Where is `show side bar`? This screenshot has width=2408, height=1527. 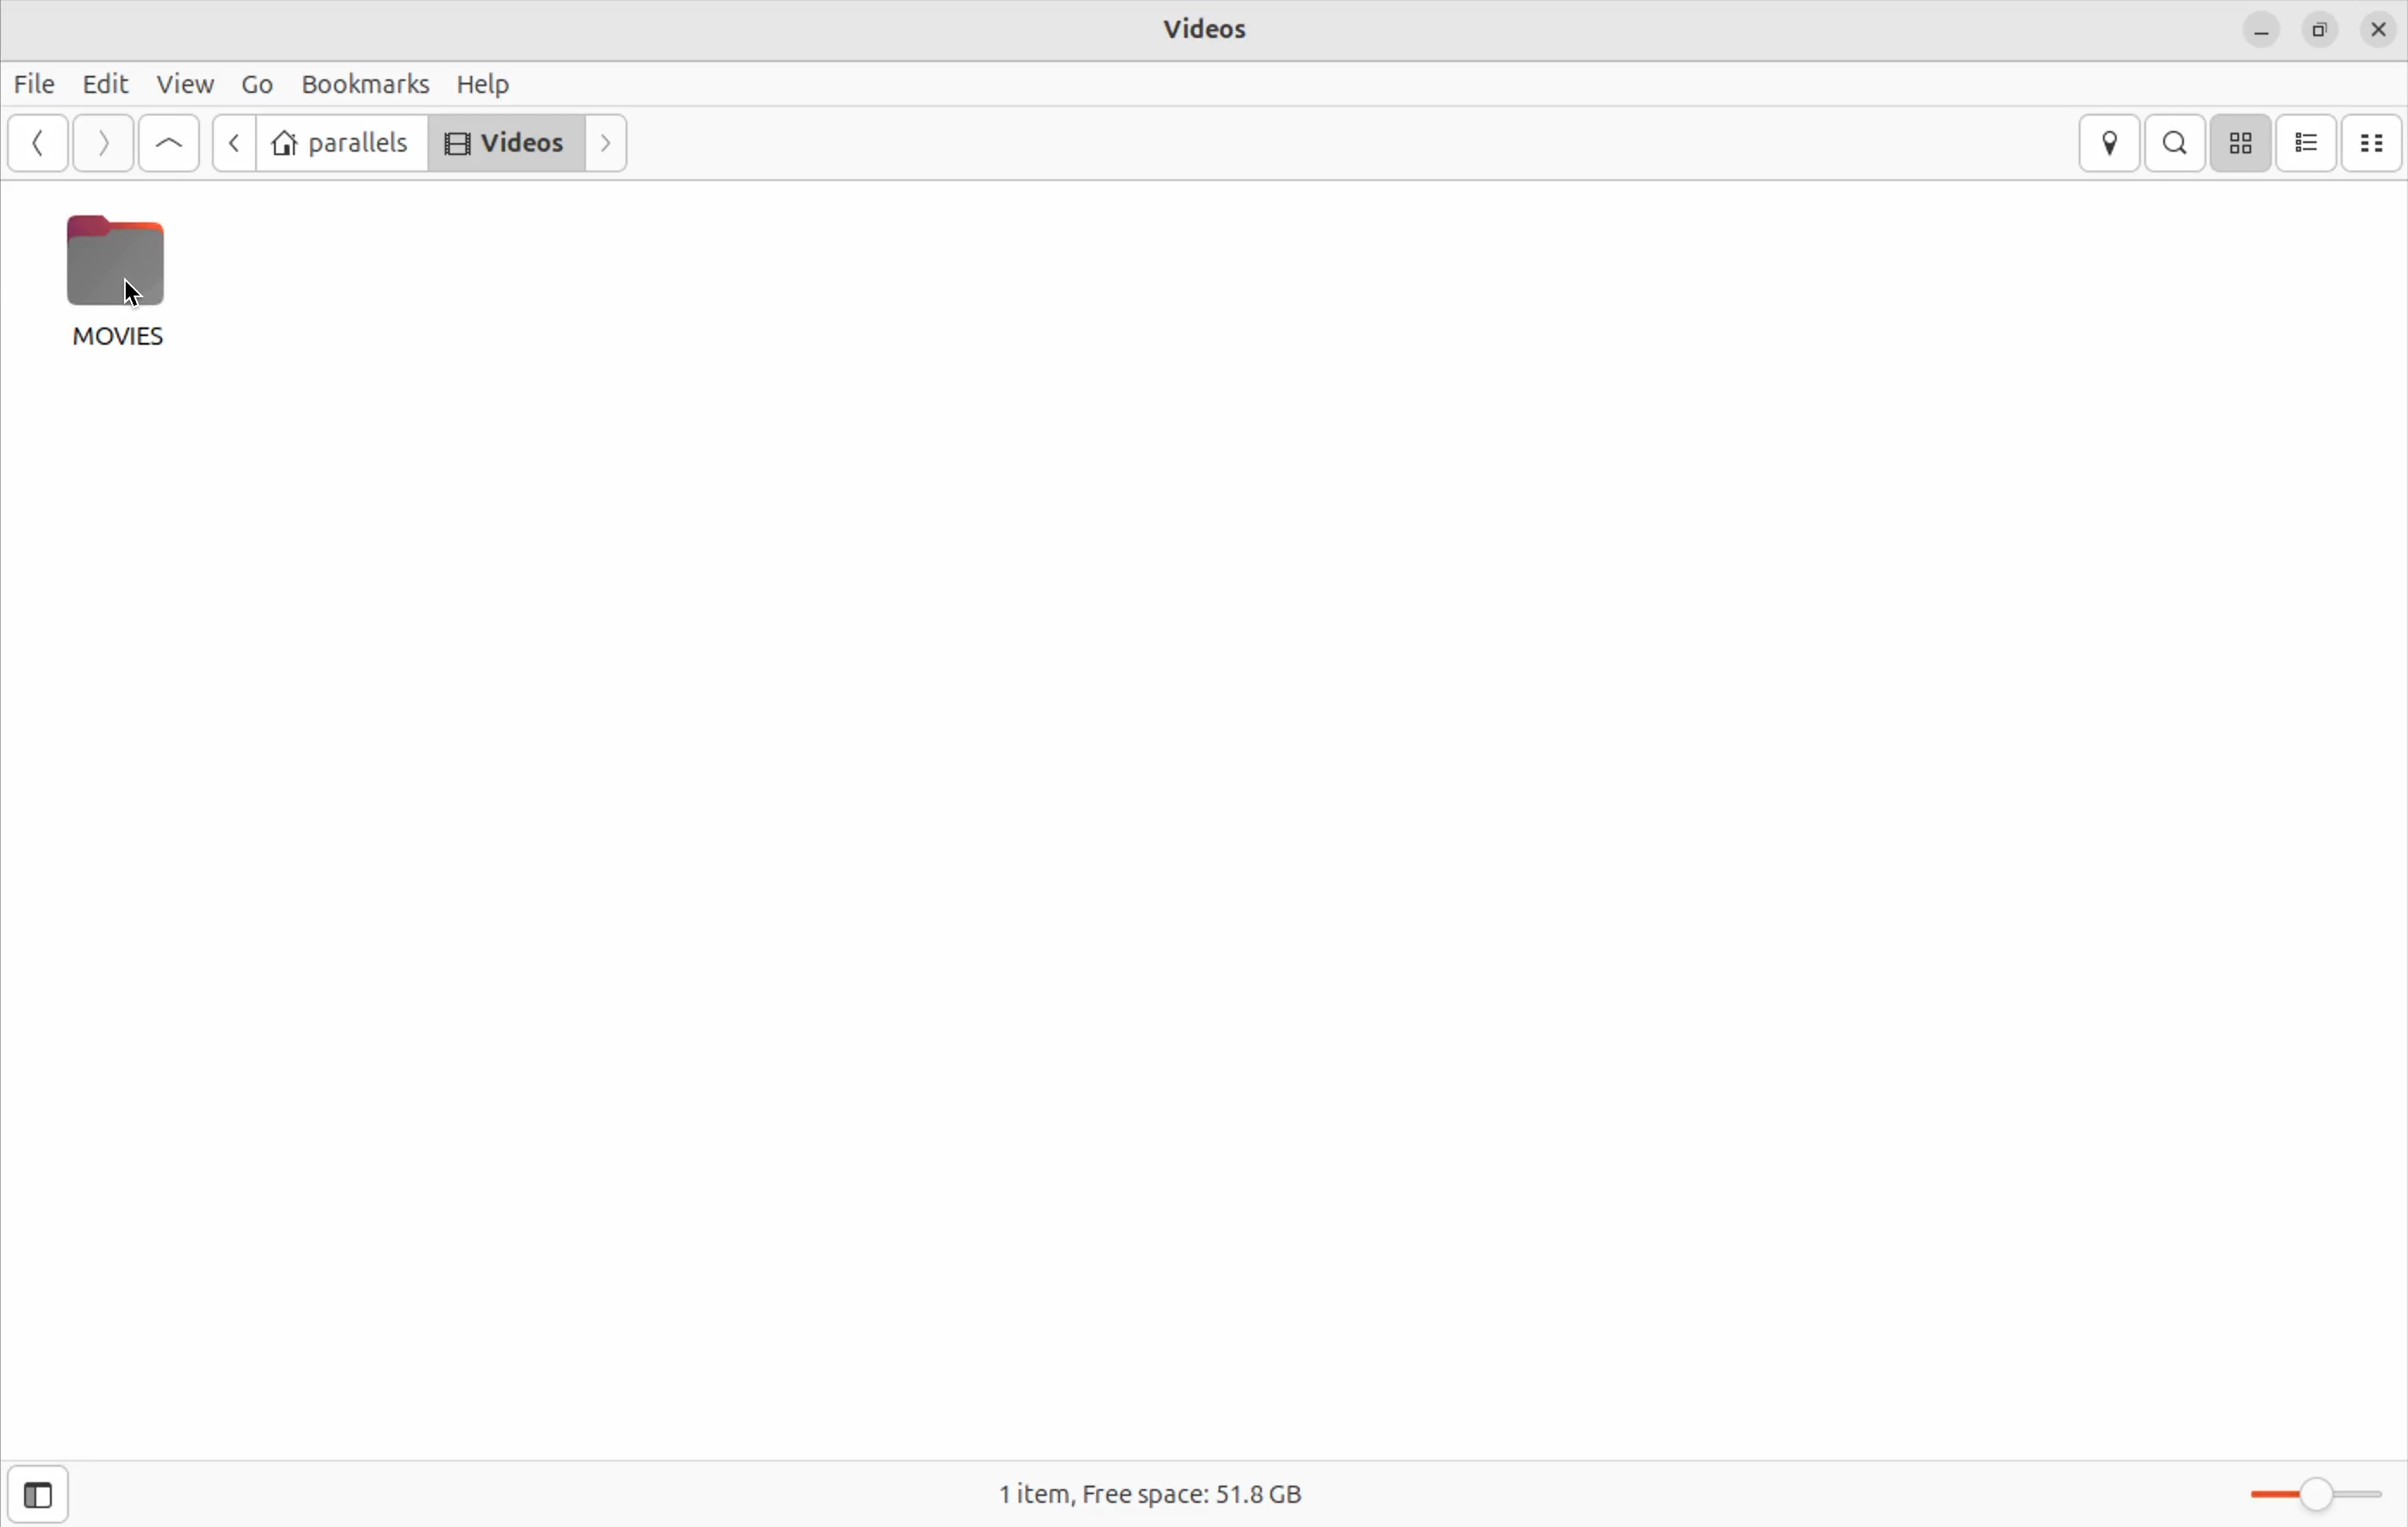
show side bar is located at coordinates (39, 1496).